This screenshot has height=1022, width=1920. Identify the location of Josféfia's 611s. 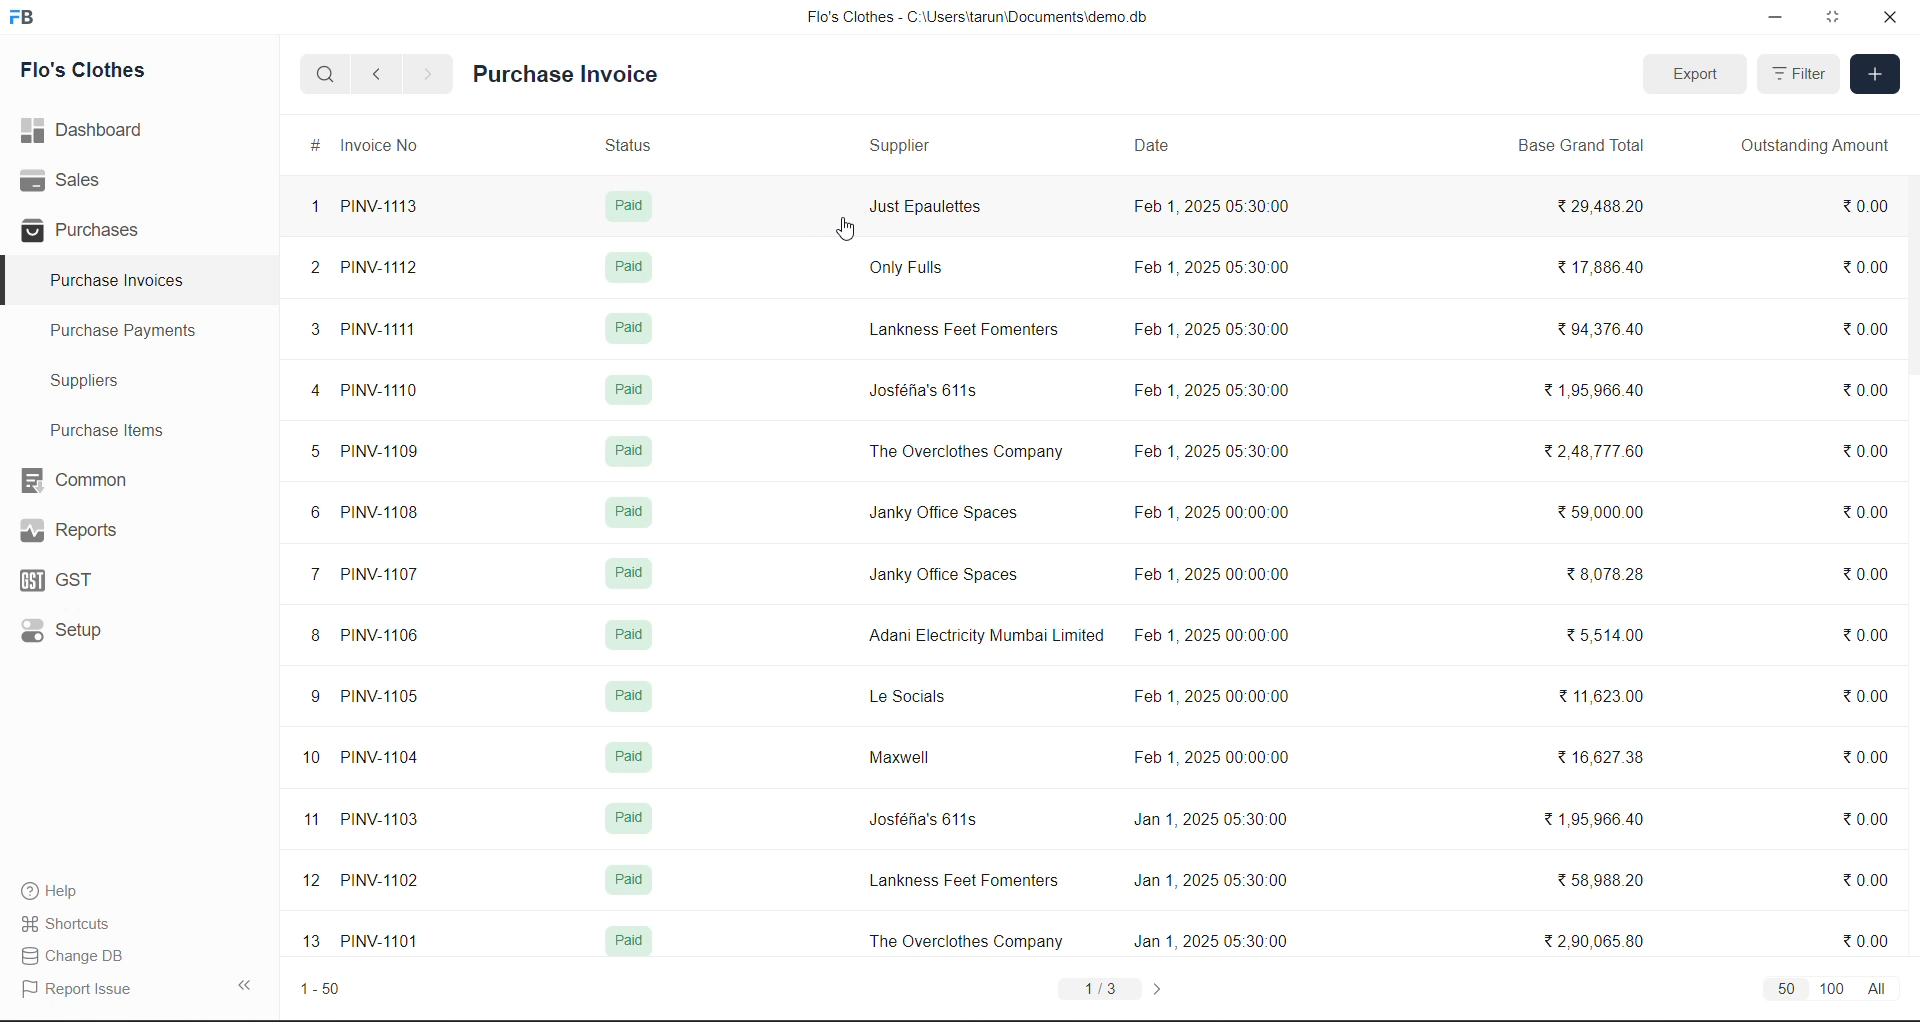
(923, 822).